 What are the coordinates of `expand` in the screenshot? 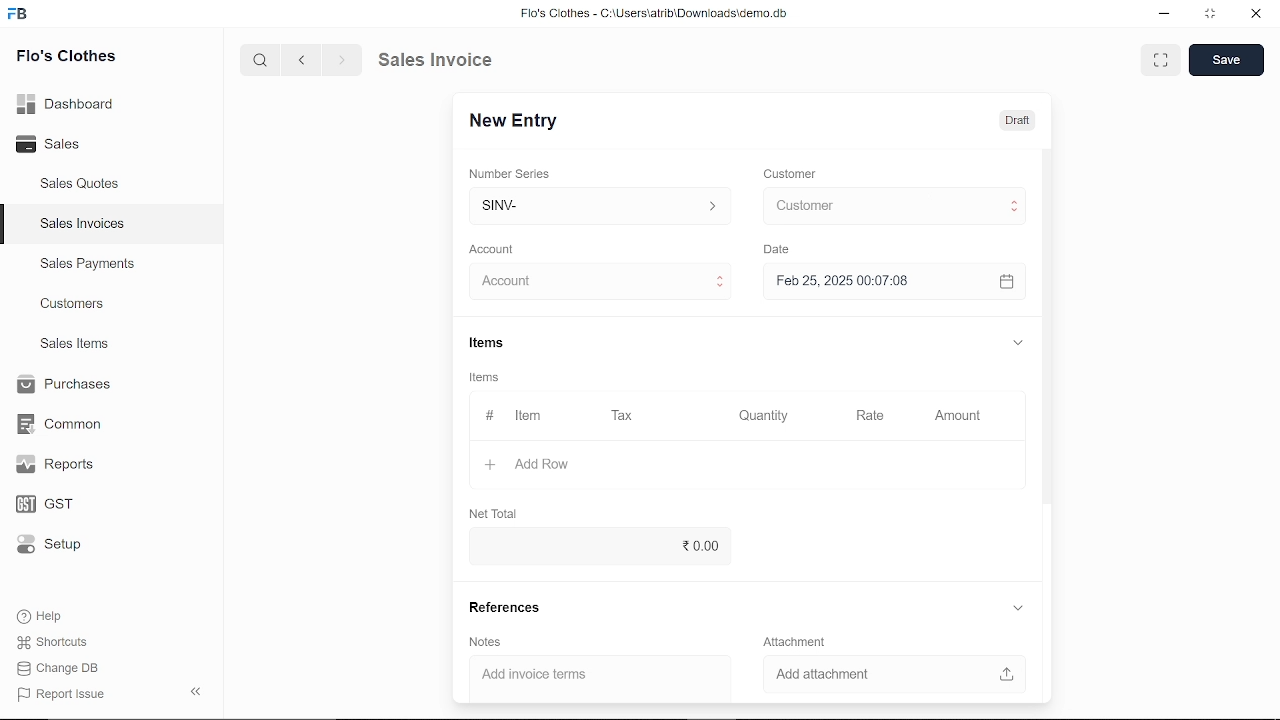 It's located at (1019, 610).